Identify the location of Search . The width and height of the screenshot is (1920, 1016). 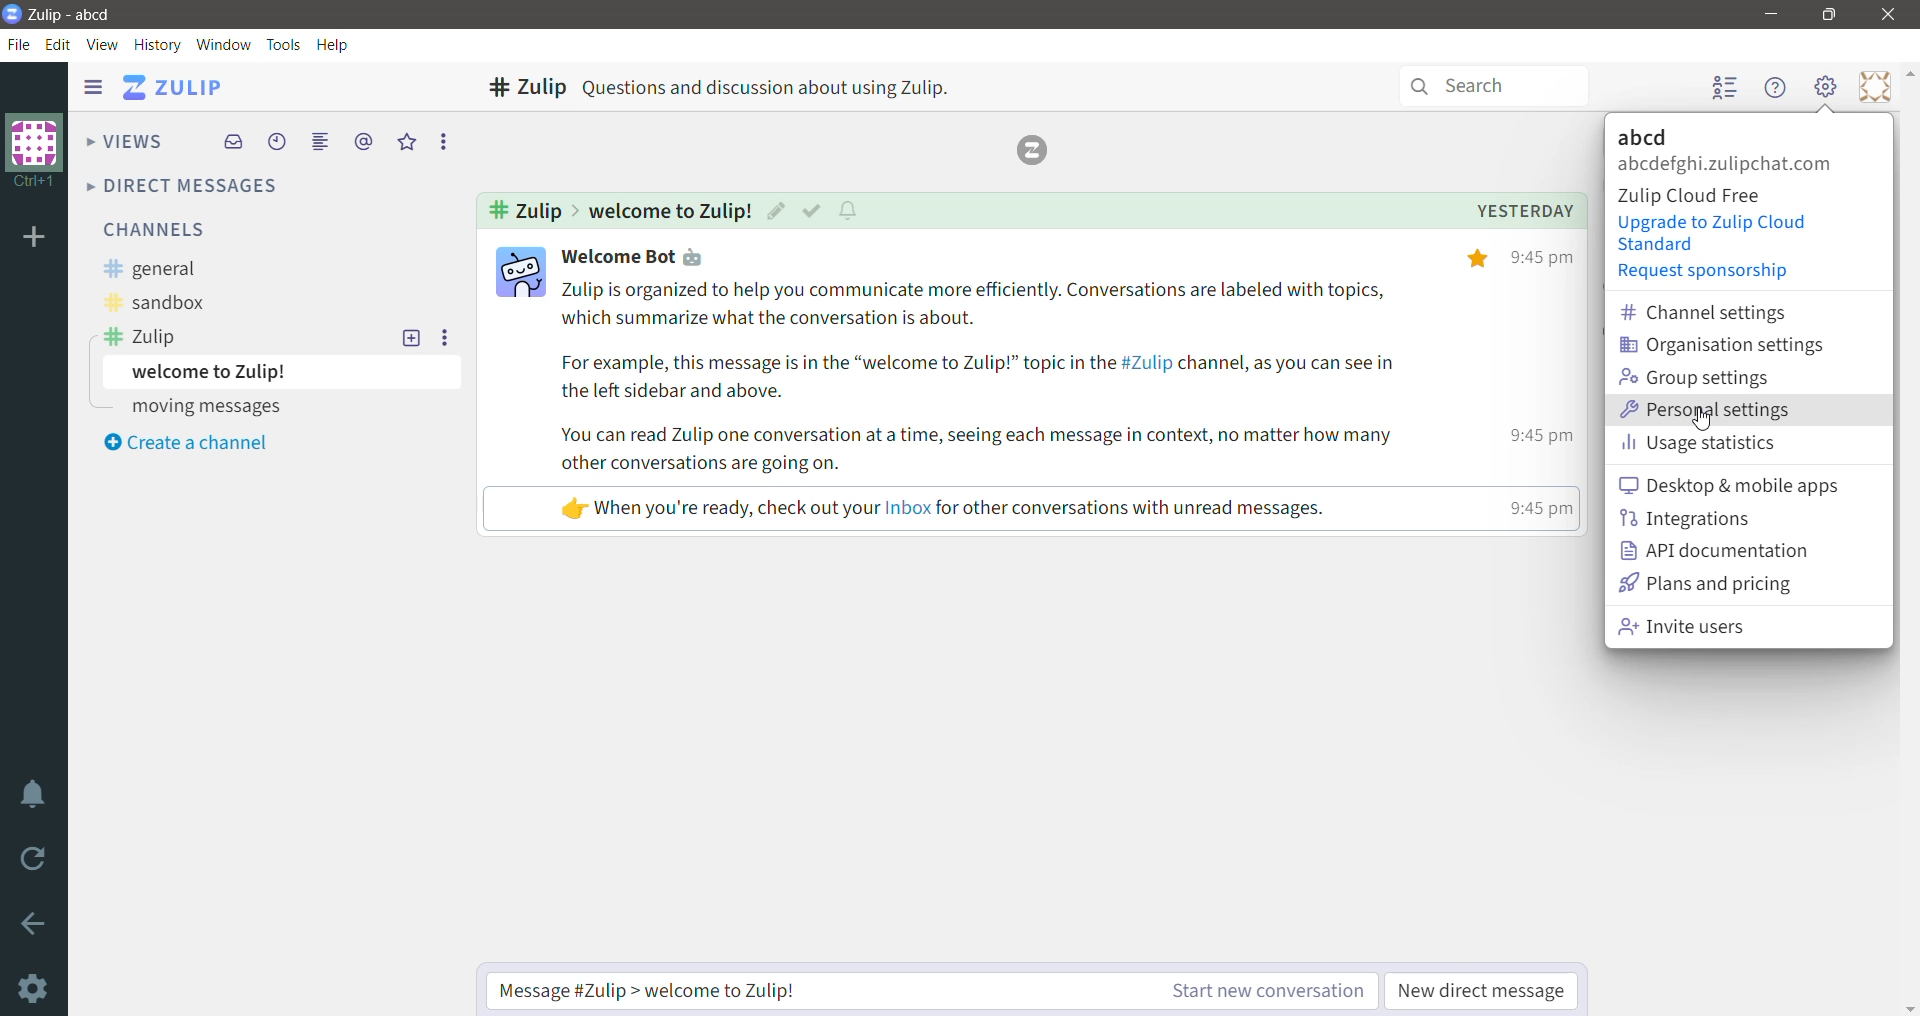
(1491, 87).